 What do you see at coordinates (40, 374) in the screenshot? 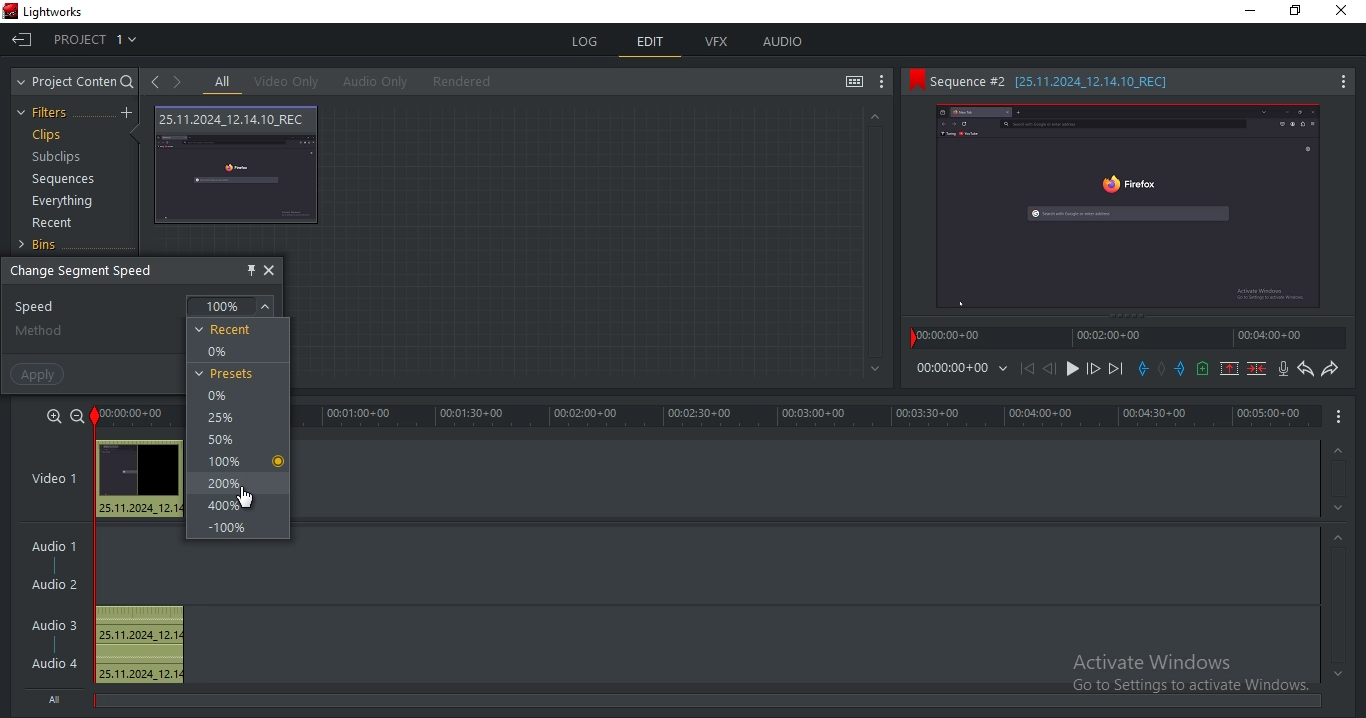
I see `apply` at bounding box center [40, 374].